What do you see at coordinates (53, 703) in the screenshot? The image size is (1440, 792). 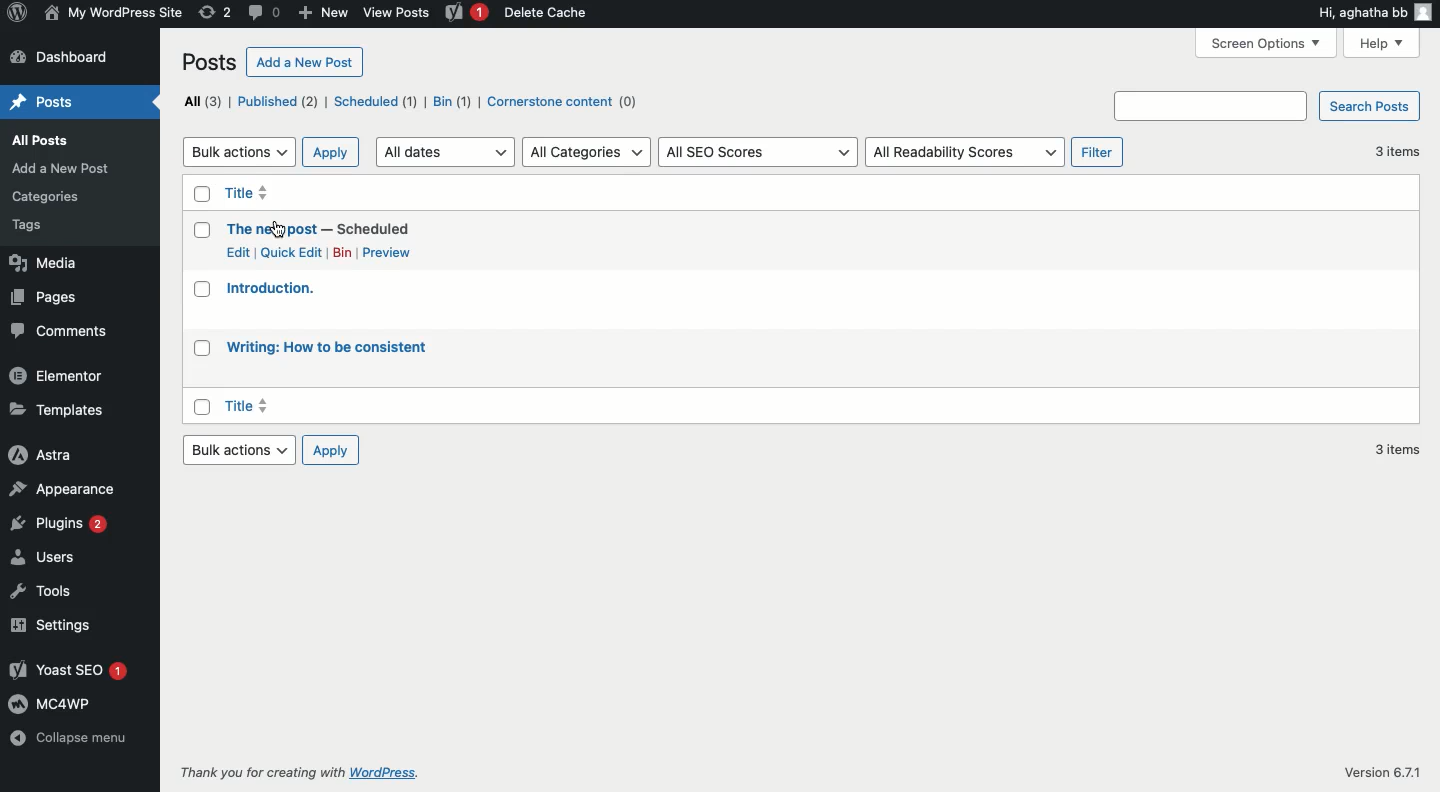 I see `MC4WP` at bounding box center [53, 703].